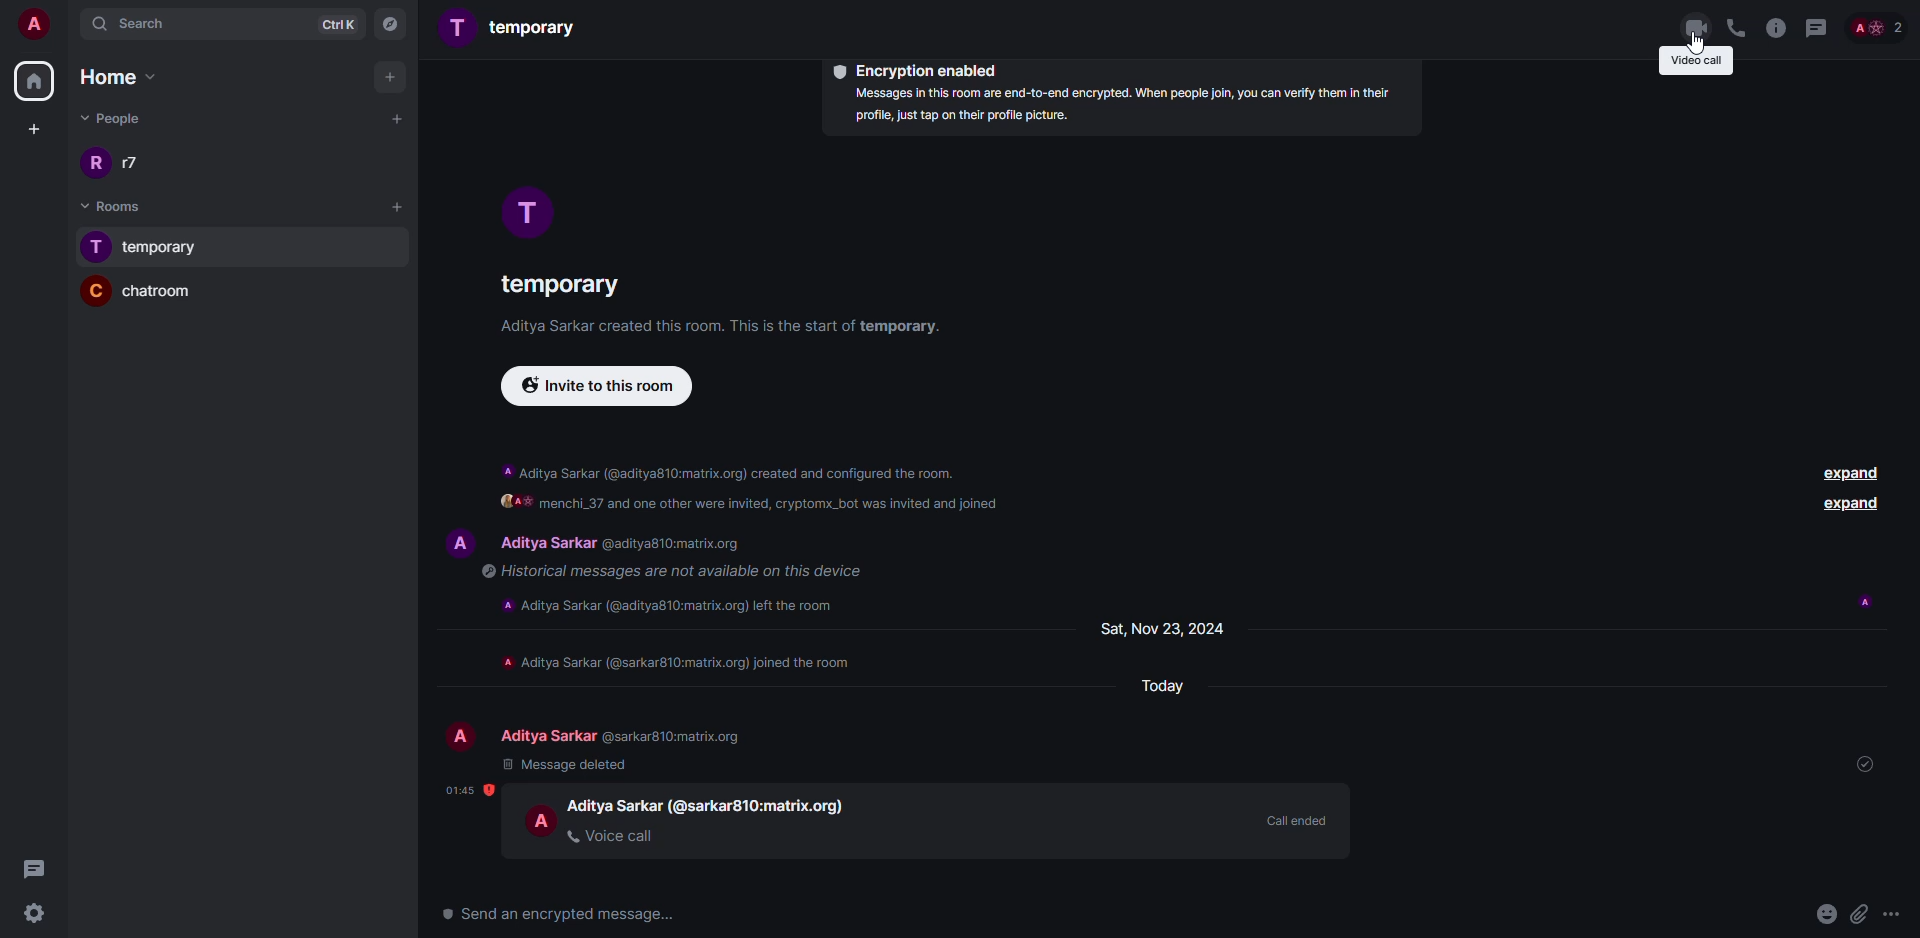  What do you see at coordinates (101, 206) in the screenshot?
I see `rooms` at bounding box center [101, 206].